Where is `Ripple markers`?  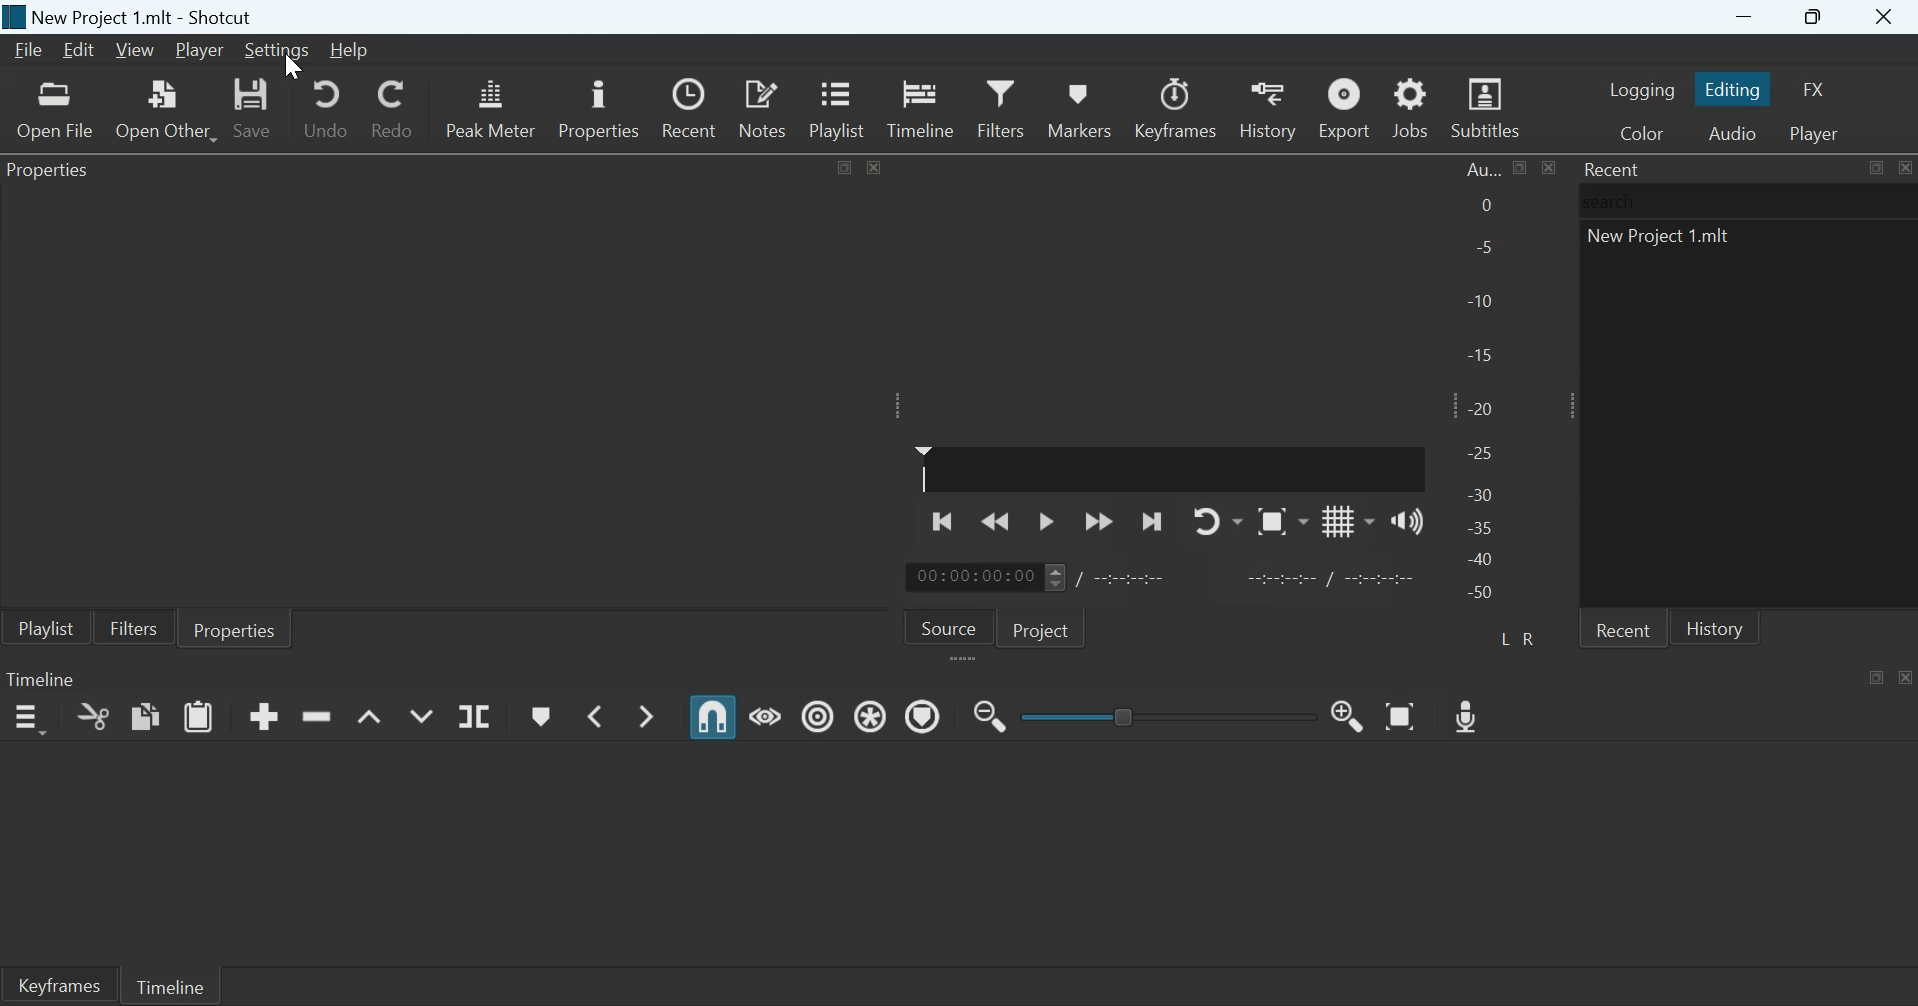 Ripple markers is located at coordinates (923, 715).